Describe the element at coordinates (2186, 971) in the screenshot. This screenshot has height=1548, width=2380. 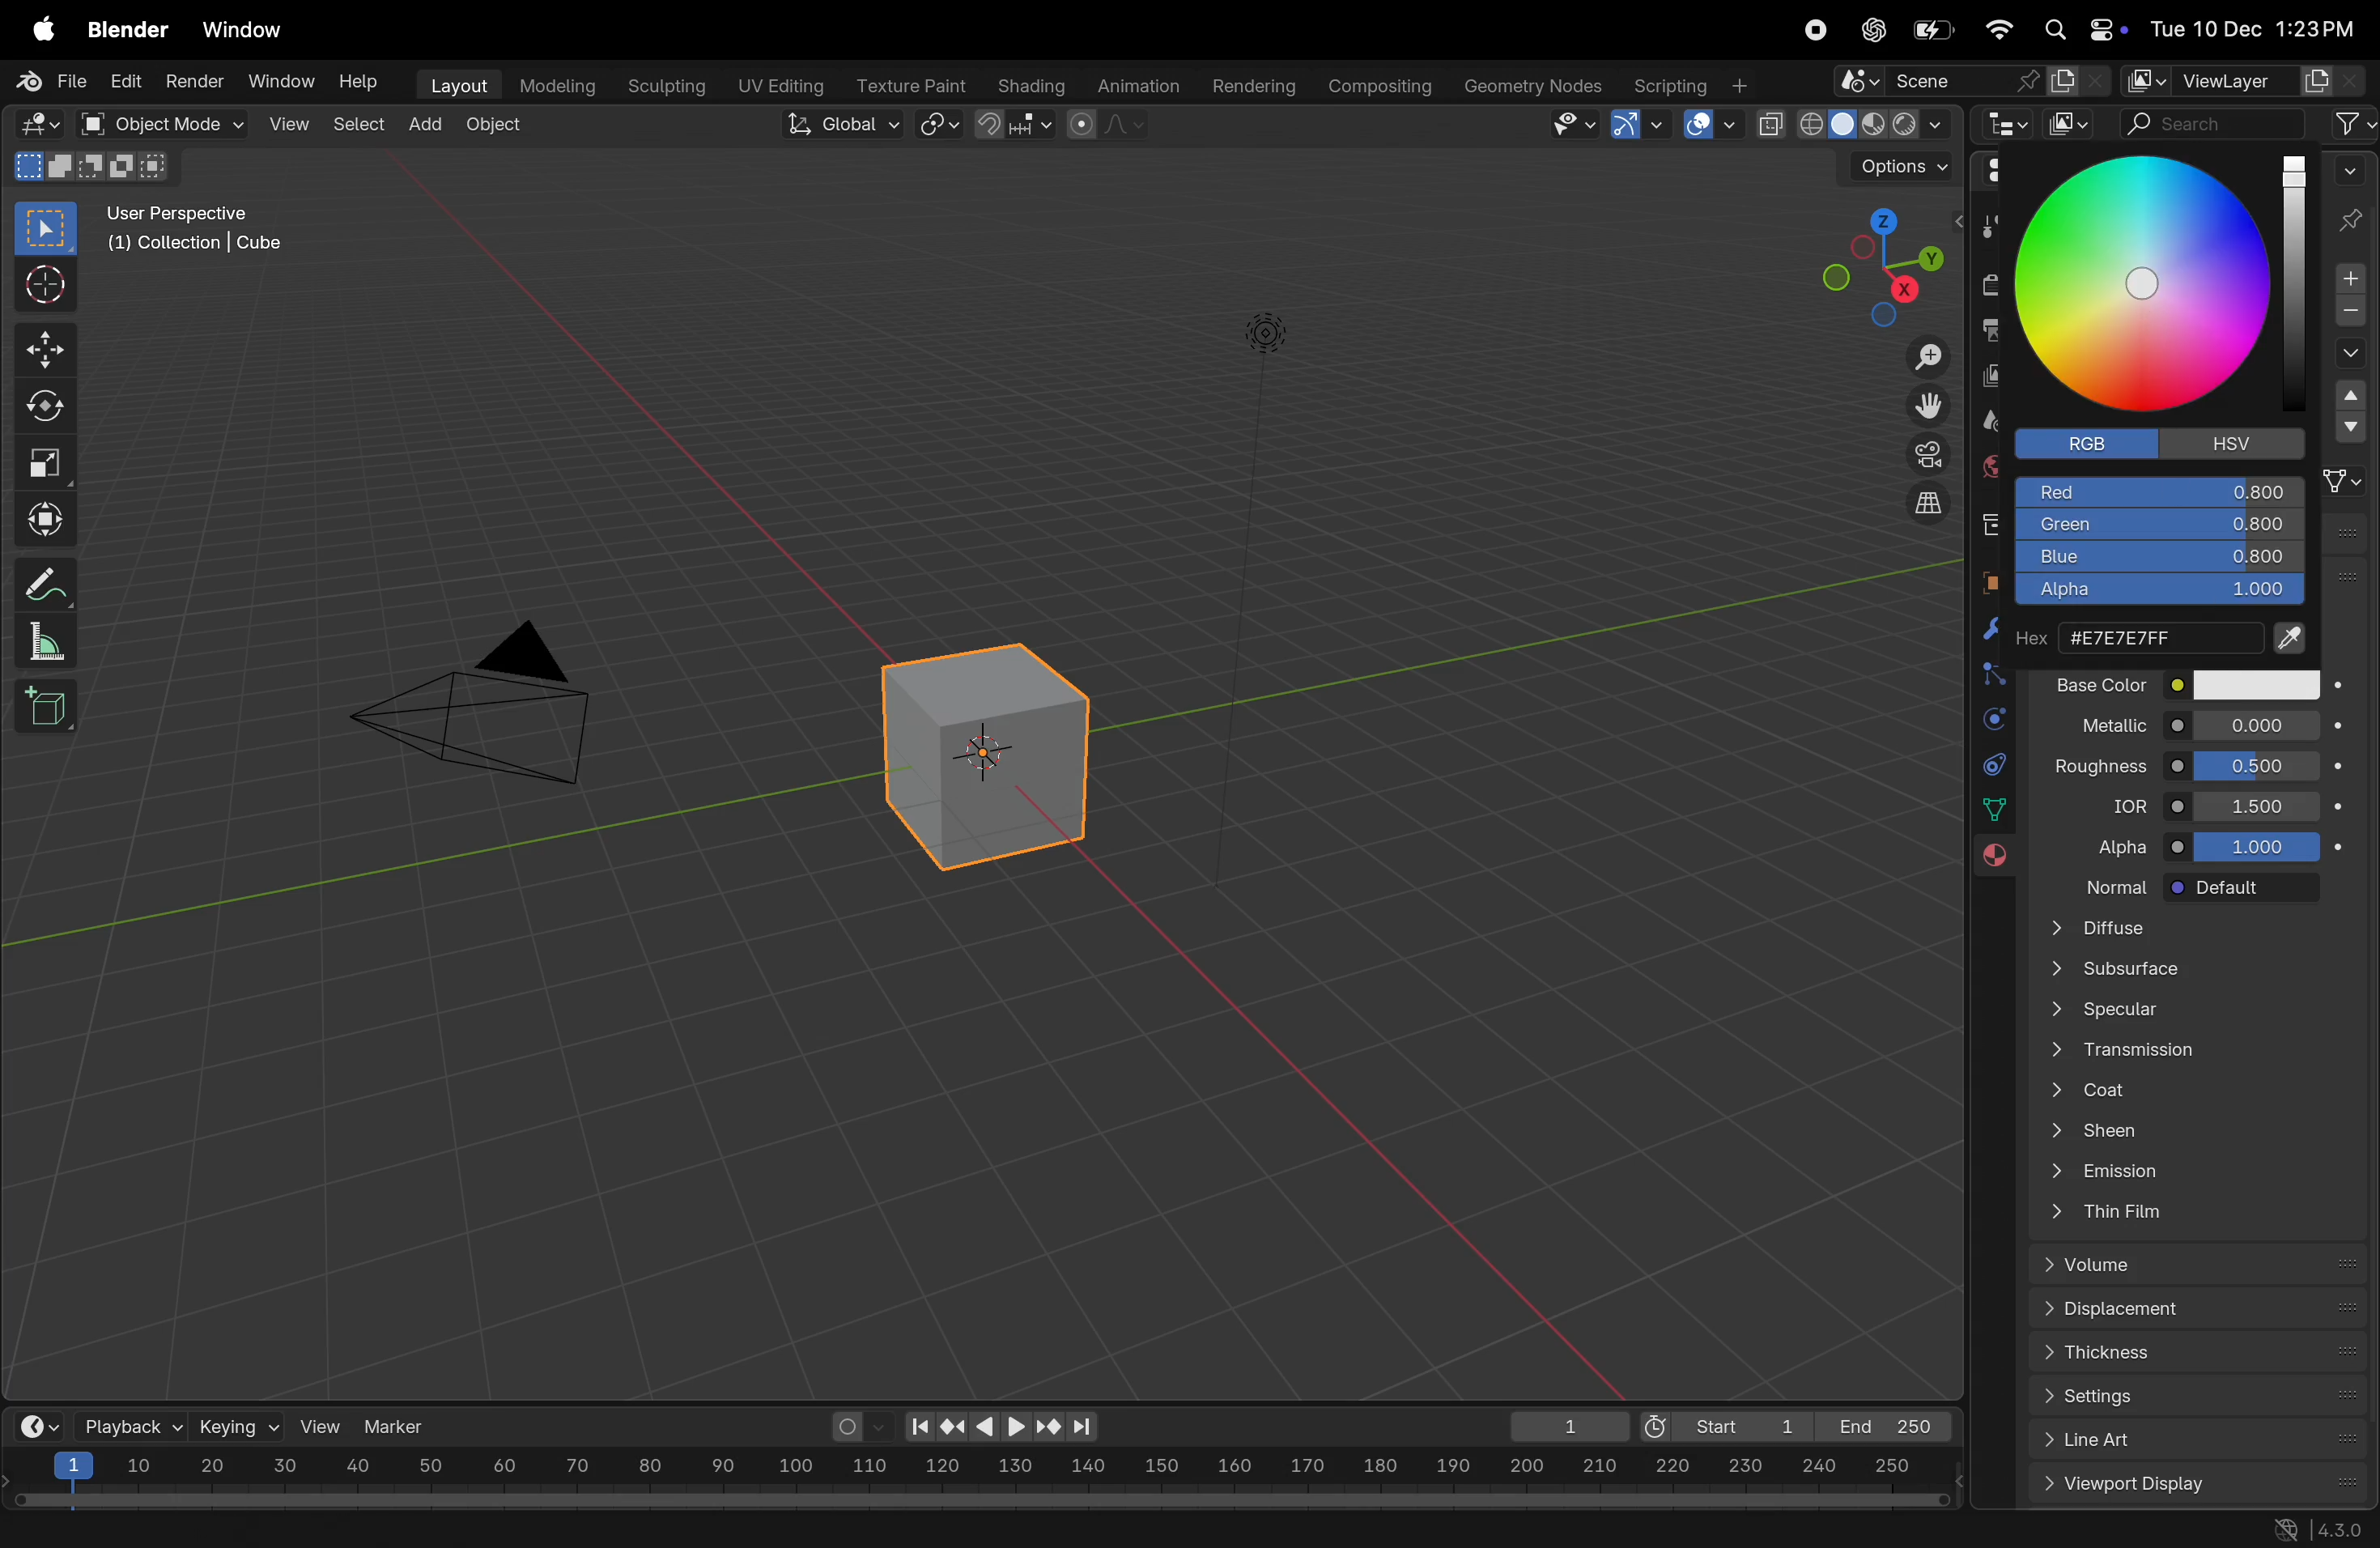
I see `subsurface` at that location.